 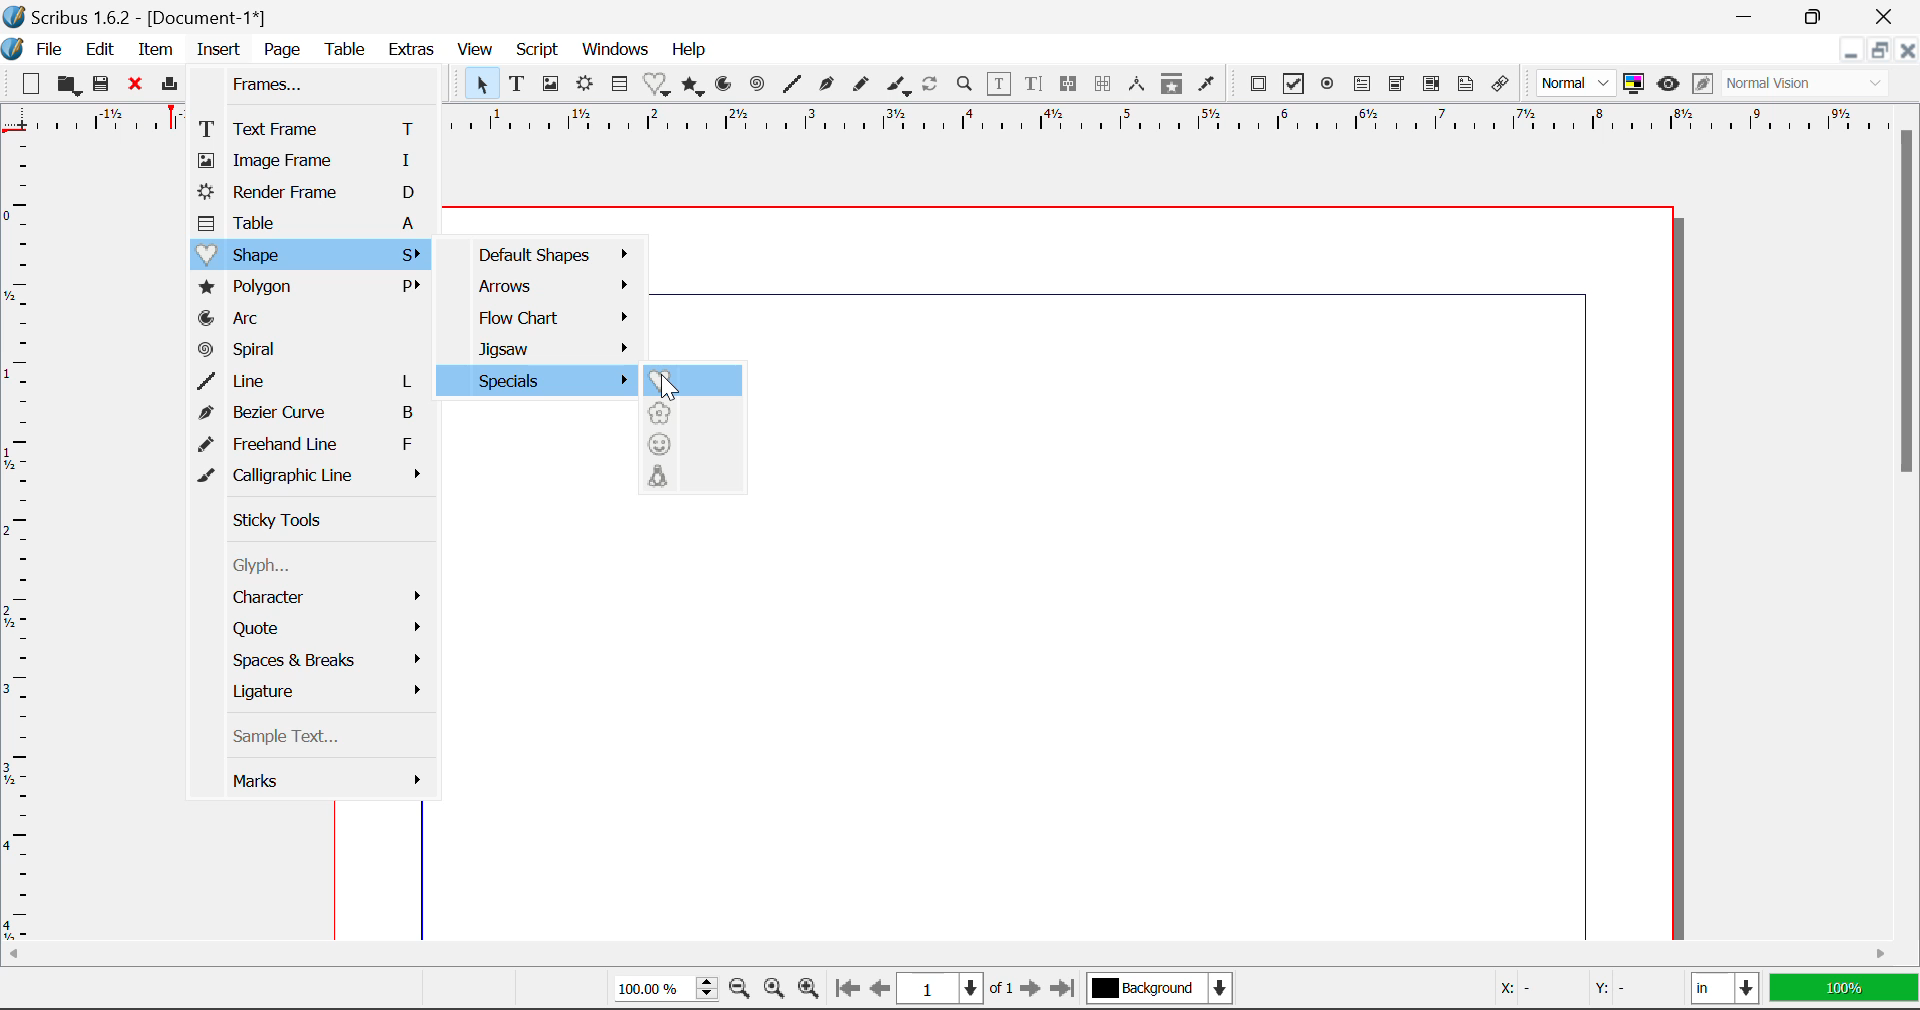 I want to click on Shape Menu Open, so click(x=310, y=254).